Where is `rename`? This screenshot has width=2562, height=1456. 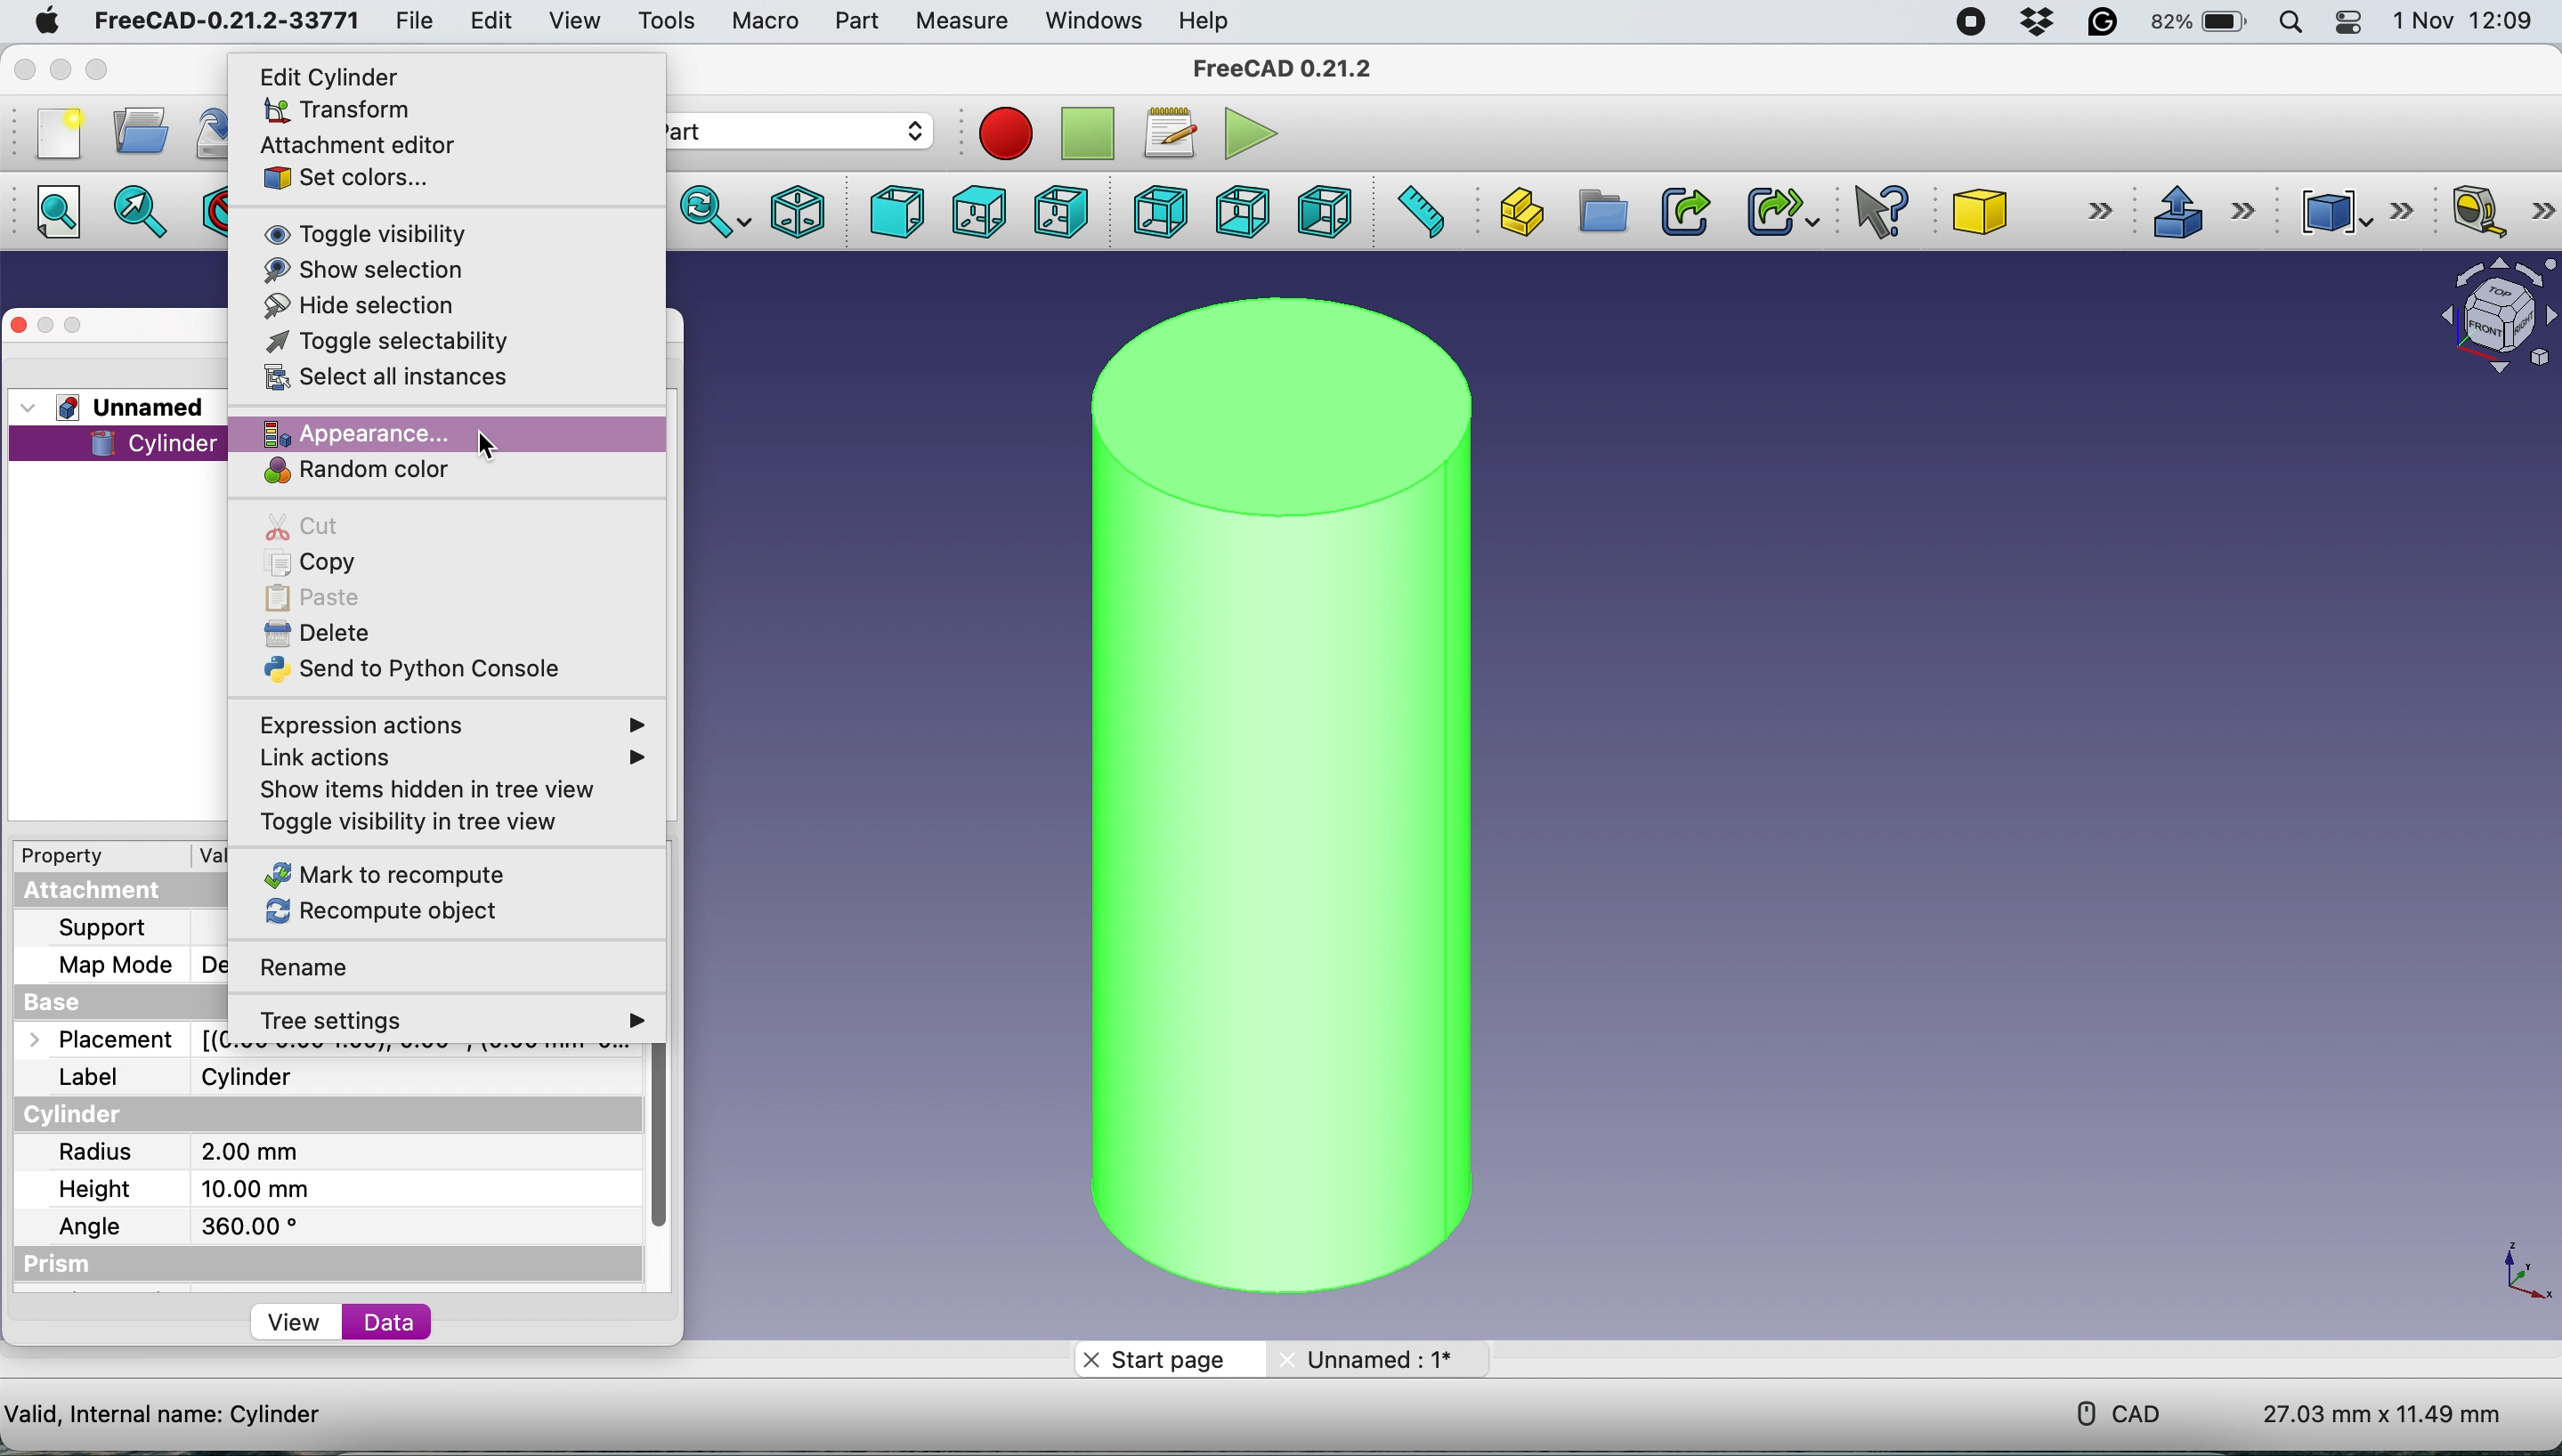 rename is located at coordinates (321, 971).